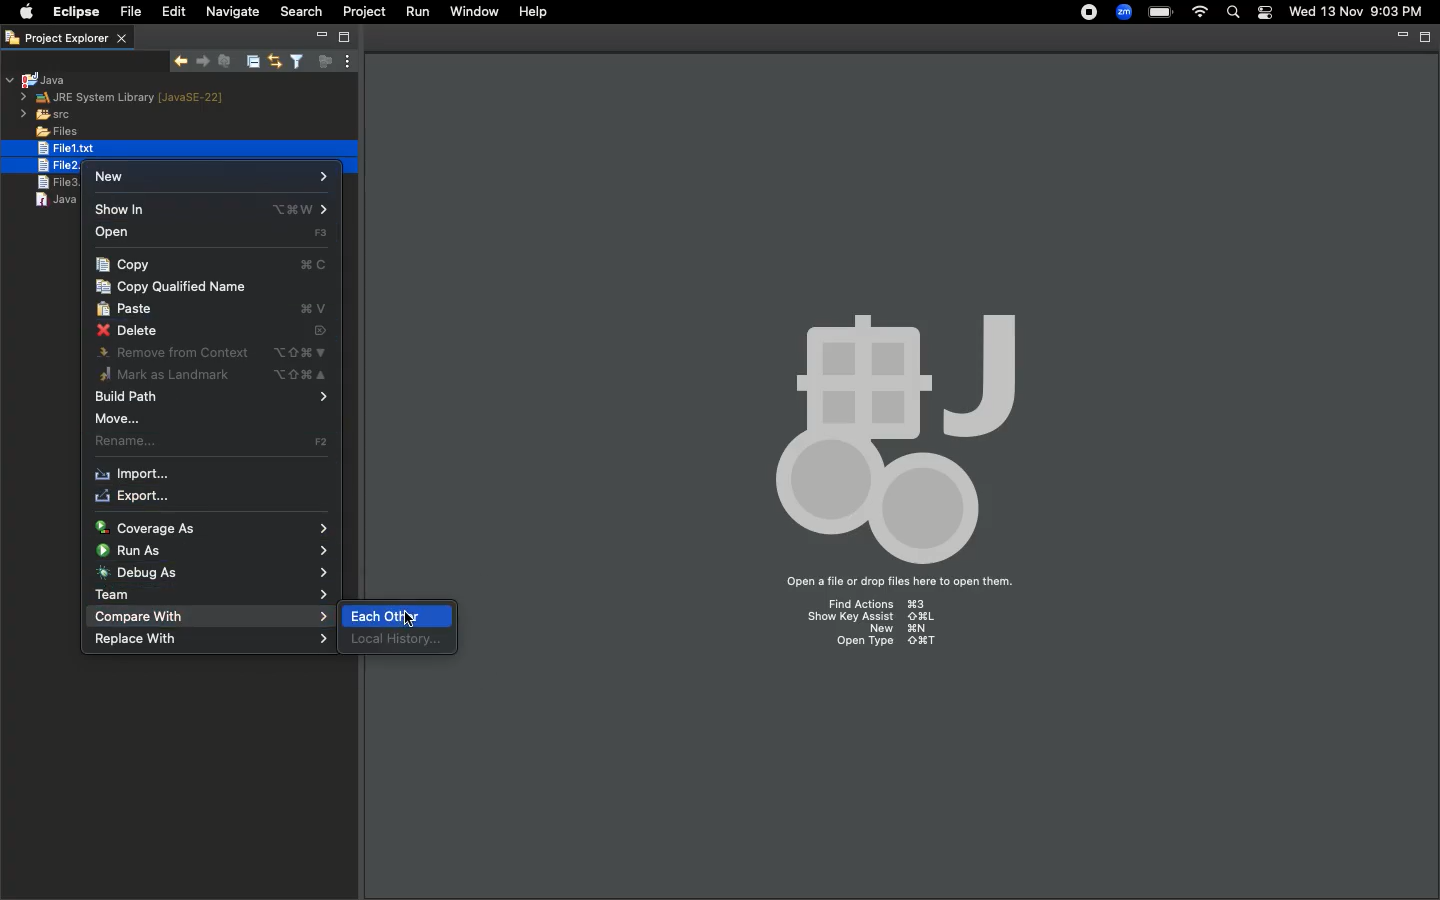 This screenshot has height=900, width=1440. I want to click on Java, so click(39, 80).